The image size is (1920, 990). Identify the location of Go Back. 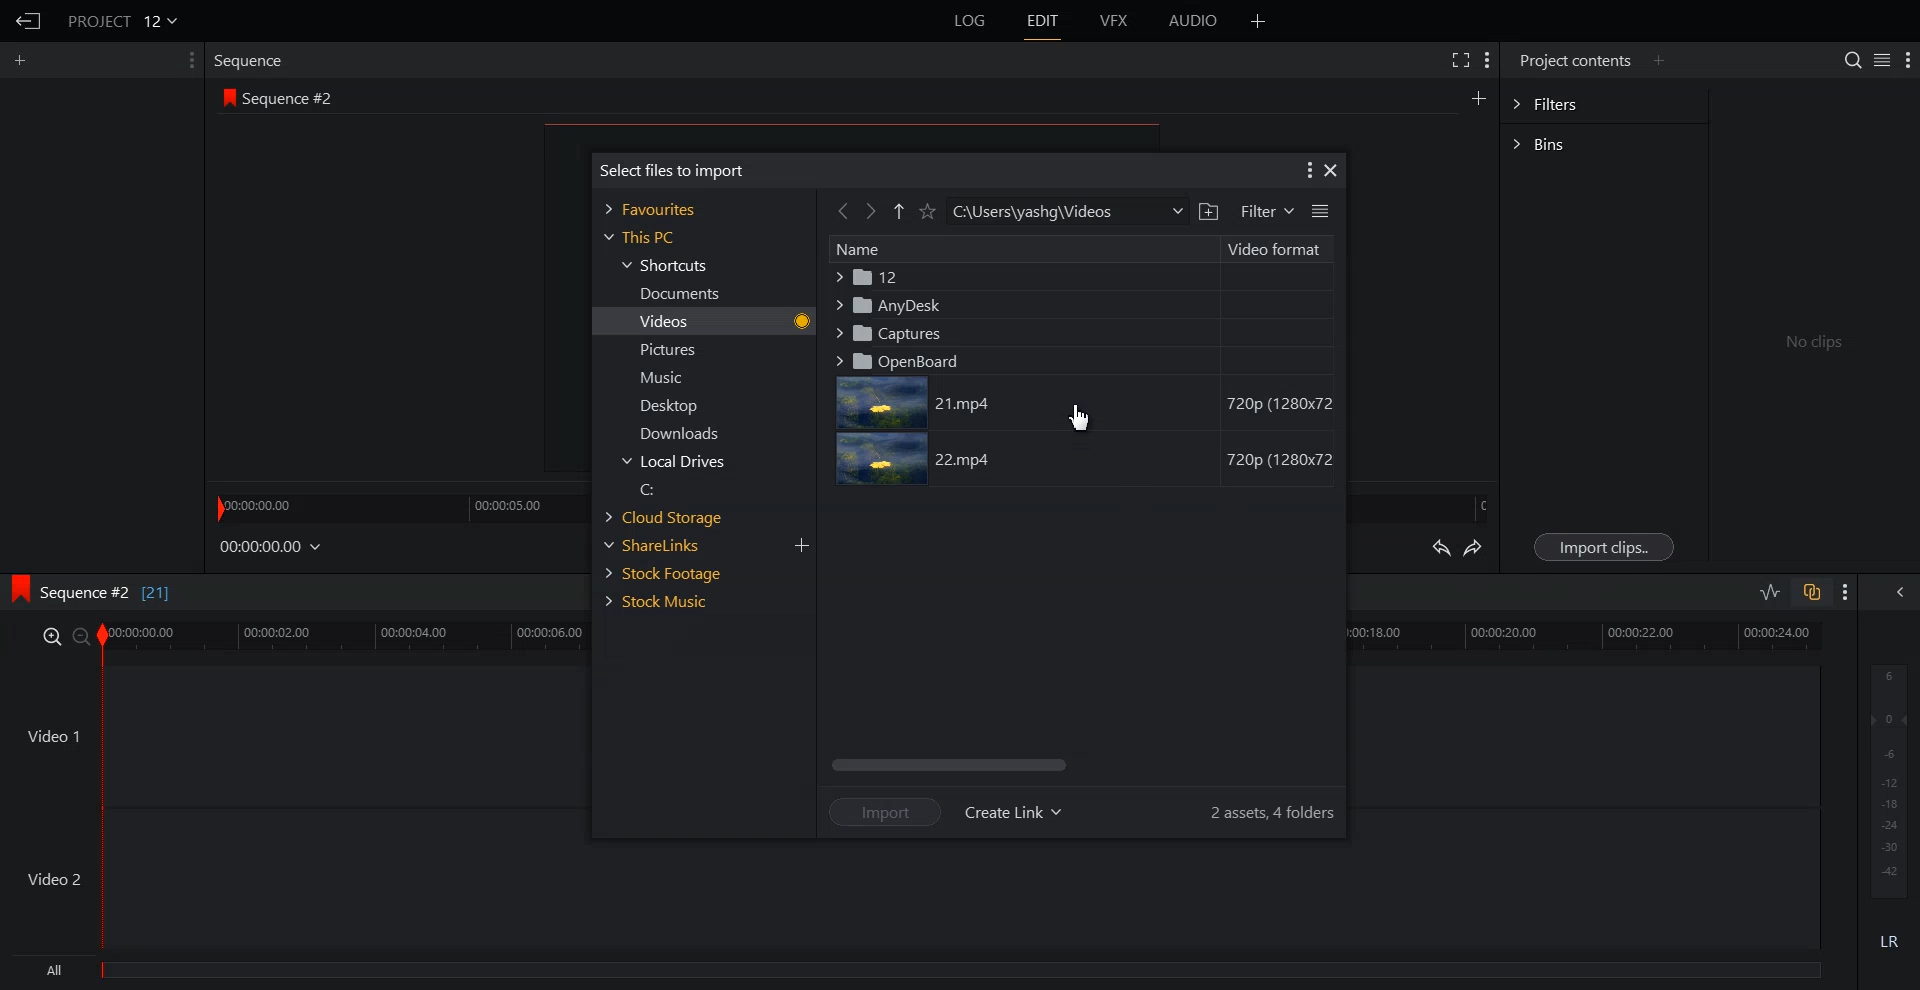
(30, 22).